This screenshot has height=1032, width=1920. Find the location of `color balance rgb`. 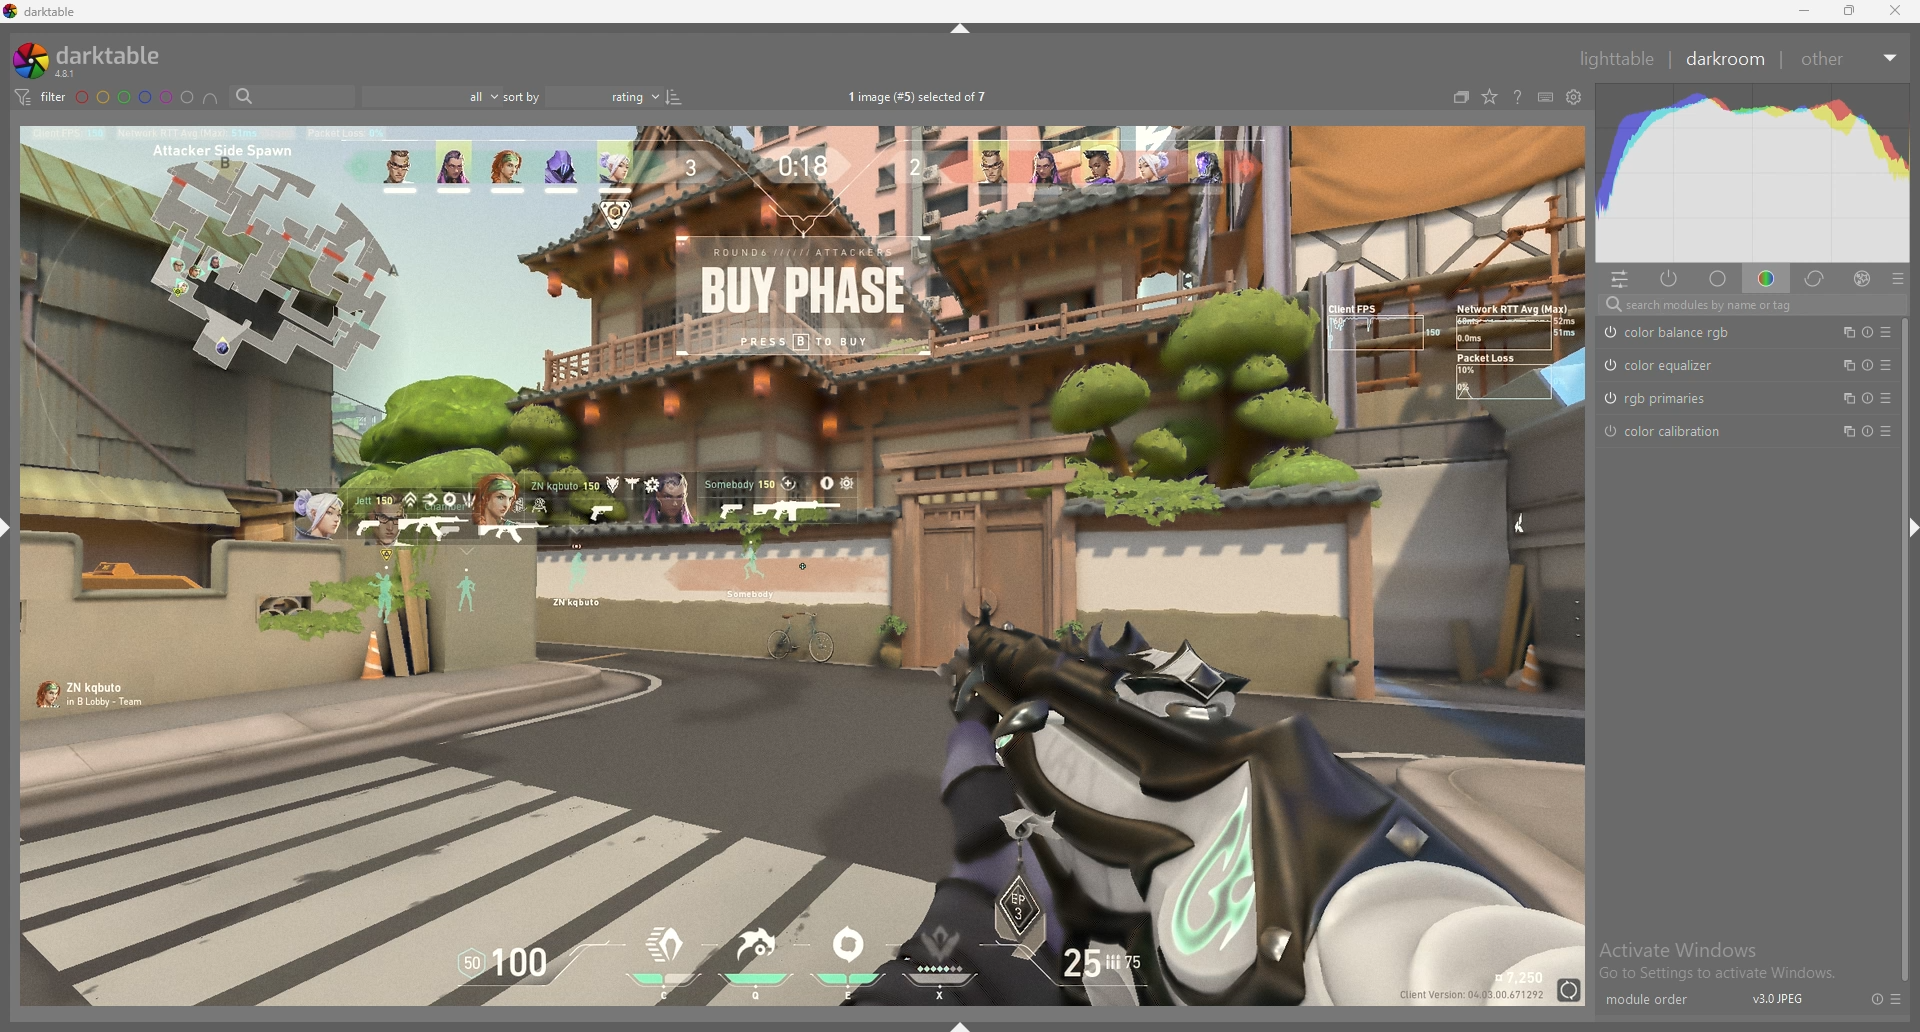

color balance rgb is located at coordinates (1690, 332).